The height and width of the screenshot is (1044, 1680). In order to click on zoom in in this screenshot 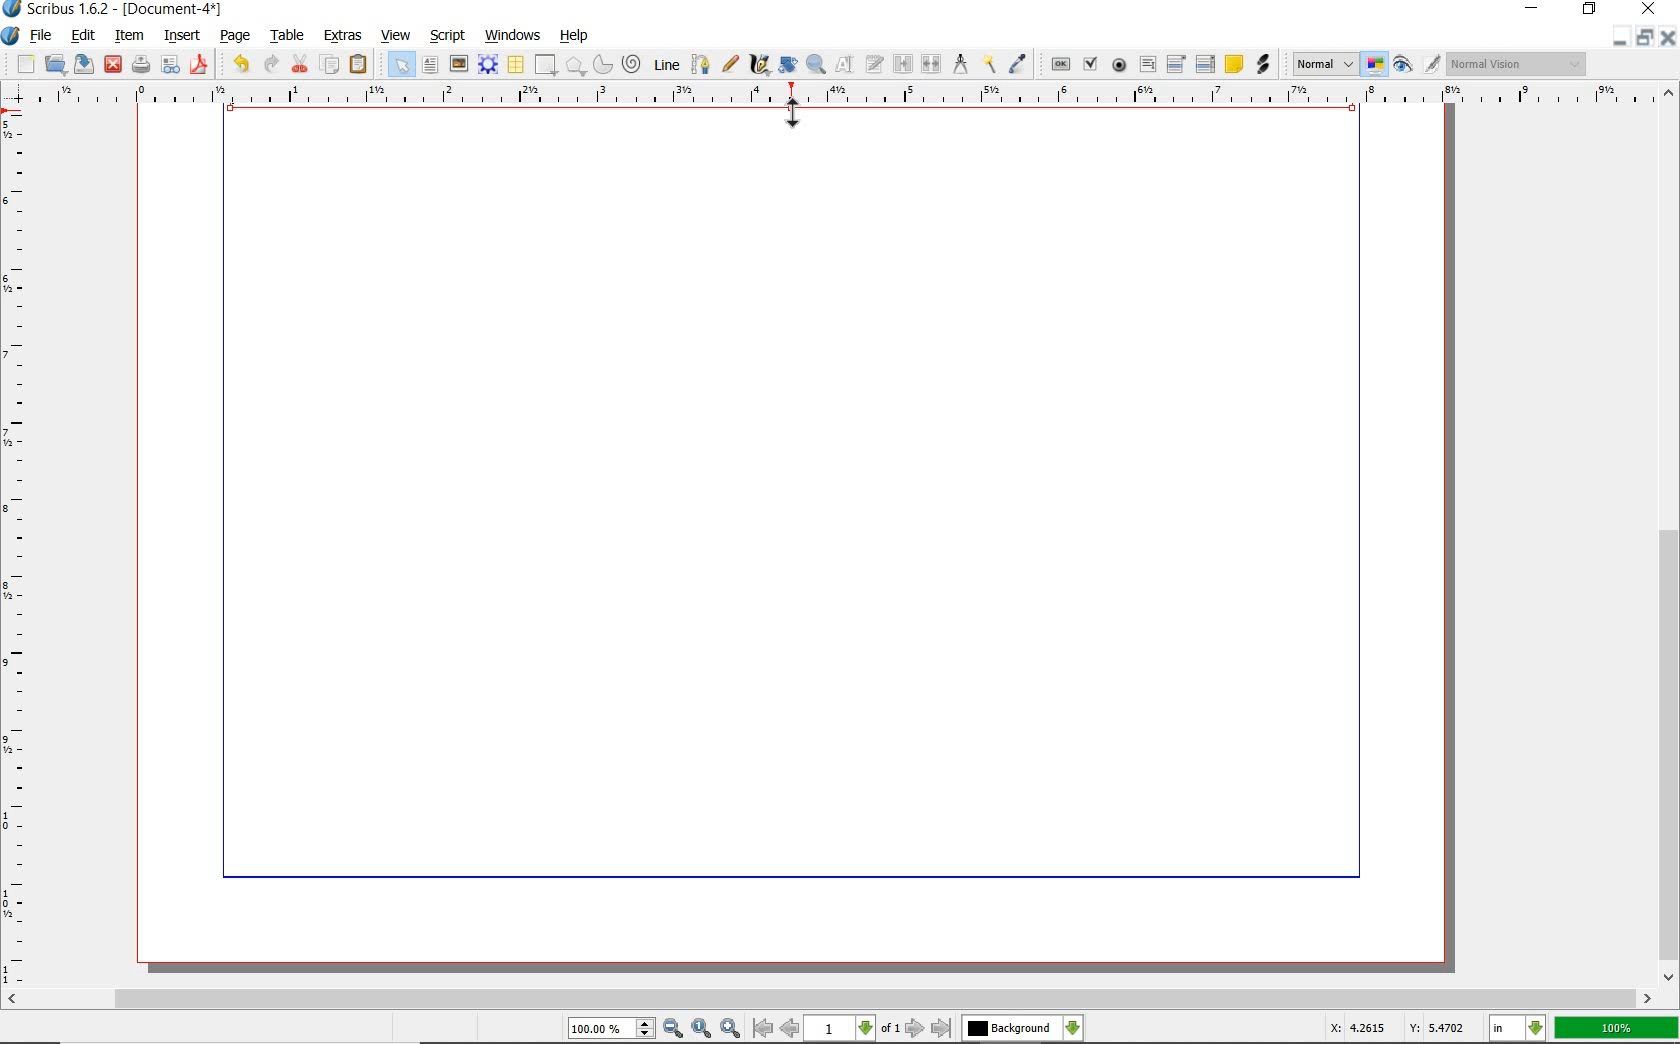, I will do `click(731, 1028)`.